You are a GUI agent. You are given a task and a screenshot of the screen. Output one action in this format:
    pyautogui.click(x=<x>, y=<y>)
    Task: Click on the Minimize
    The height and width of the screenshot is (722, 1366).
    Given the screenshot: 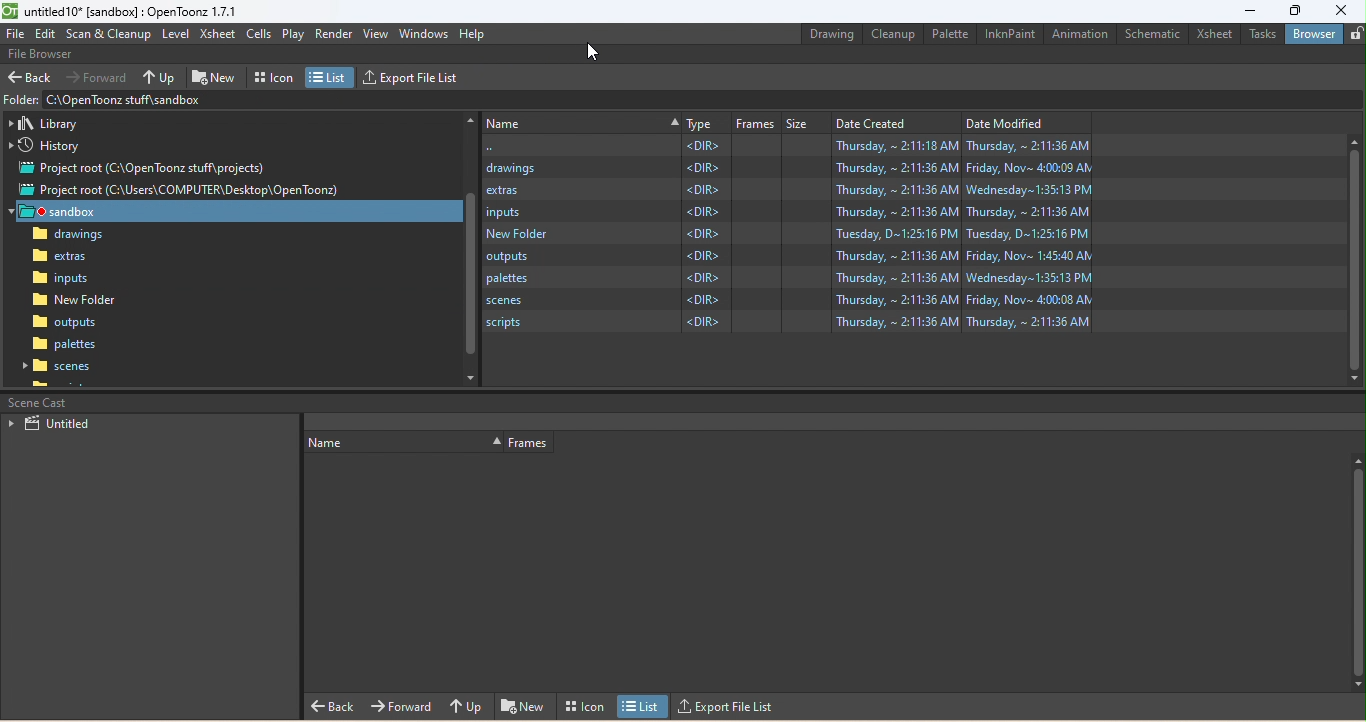 What is the action you would take?
    pyautogui.click(x=1245, y=10)
    